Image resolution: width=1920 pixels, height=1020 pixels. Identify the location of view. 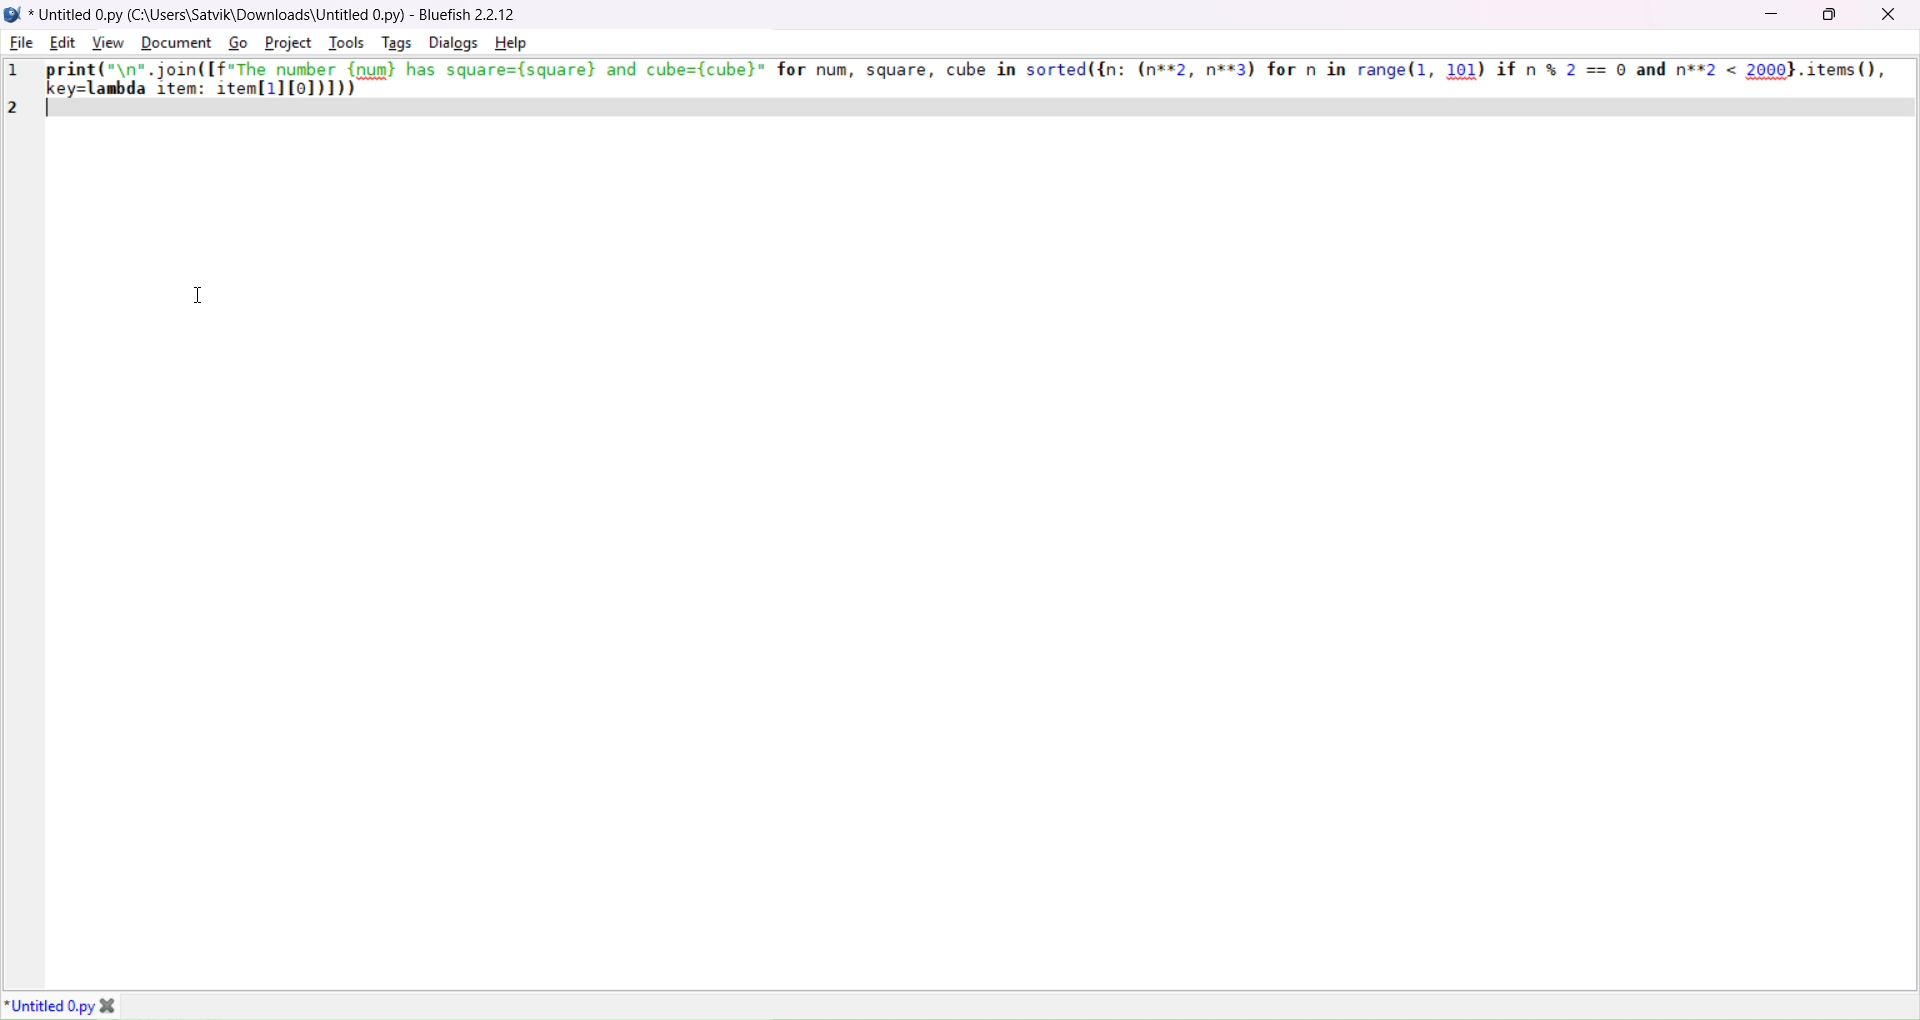
(106, 42).